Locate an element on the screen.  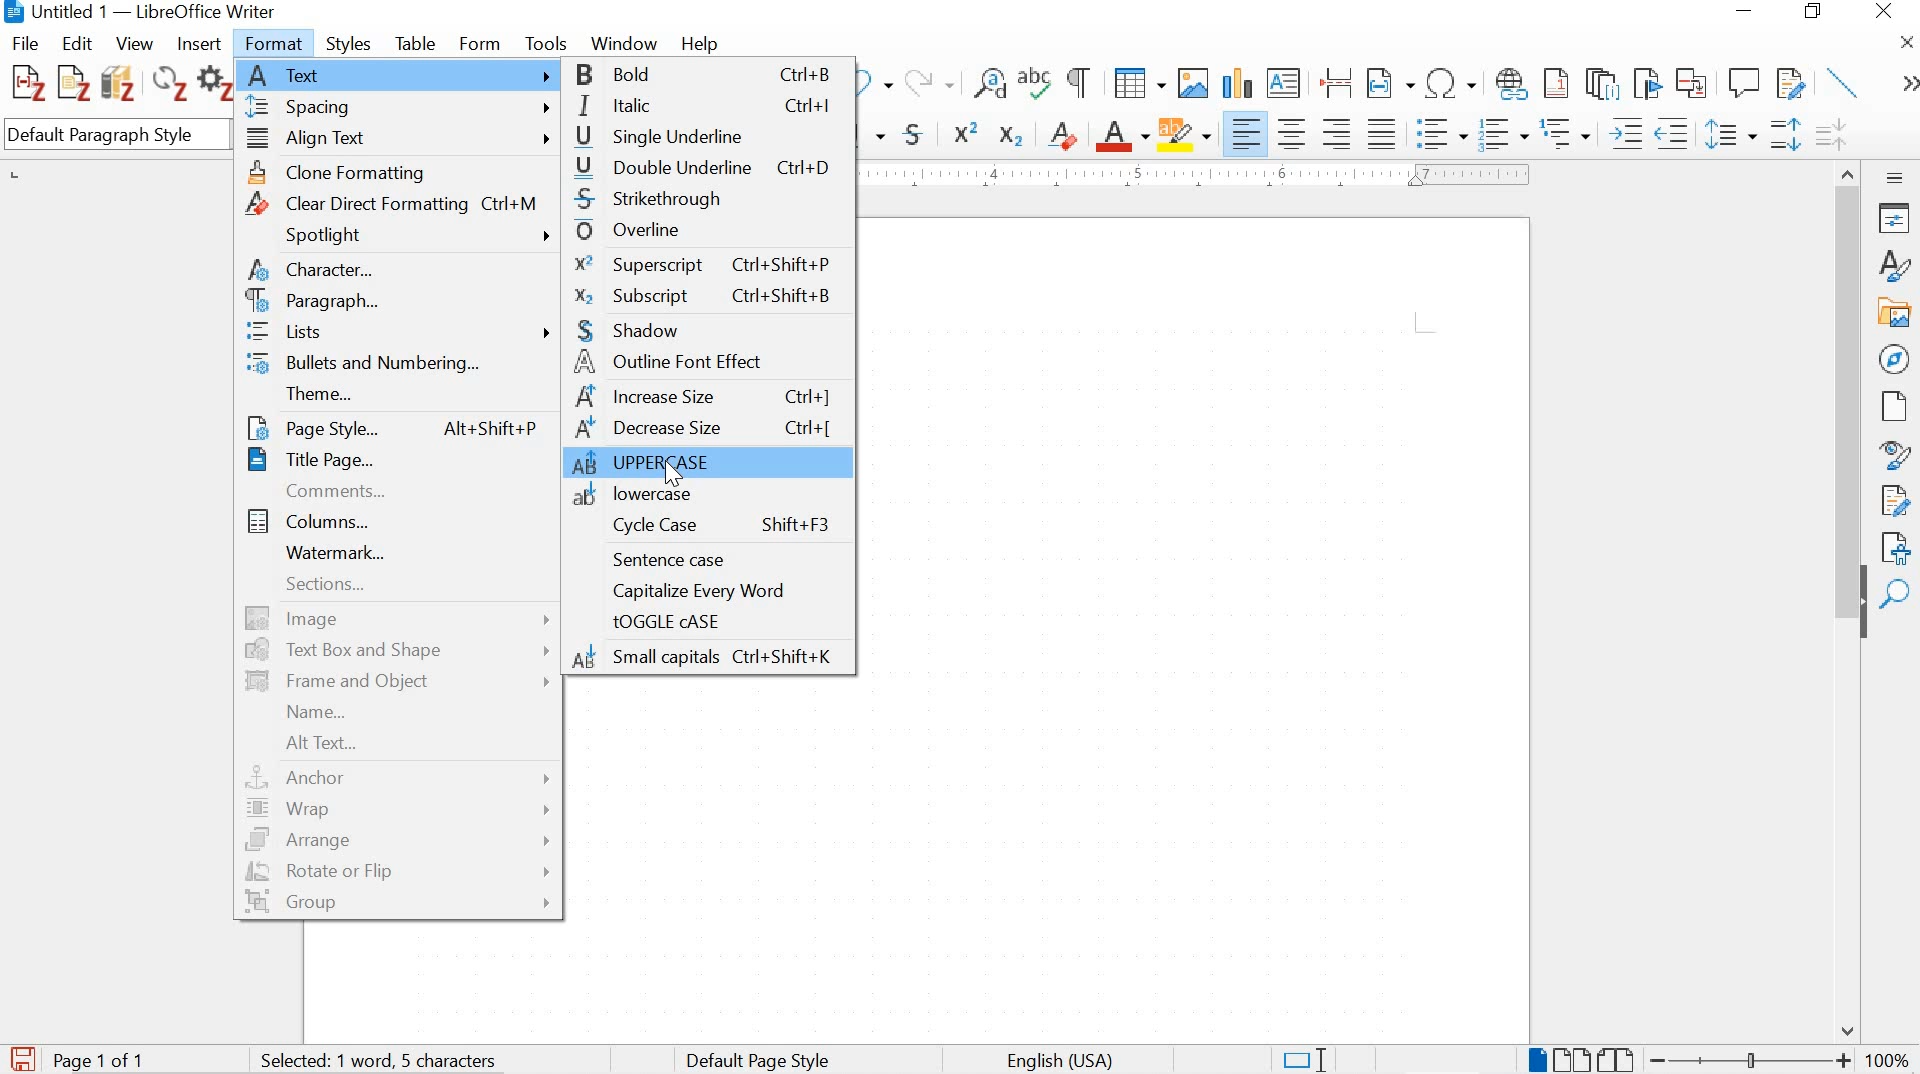
anchor is located at coordinates (401, 777).